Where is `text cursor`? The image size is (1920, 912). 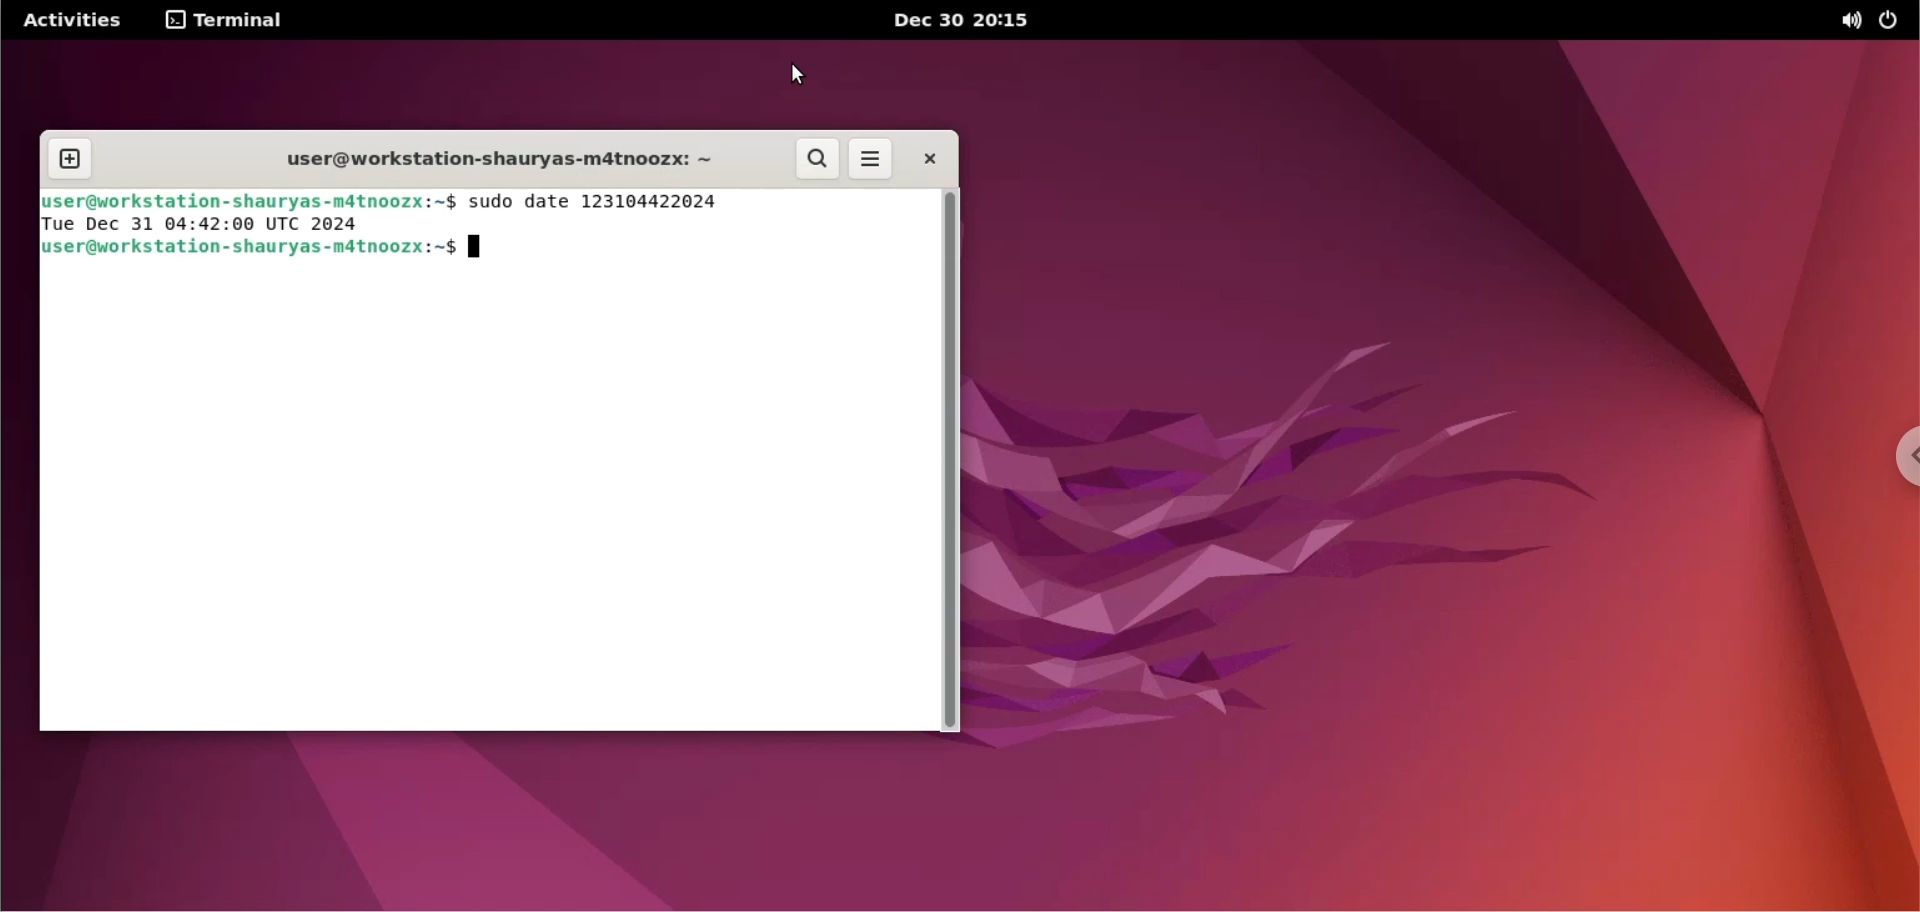 text cursor is located at coordinates (478, 246).